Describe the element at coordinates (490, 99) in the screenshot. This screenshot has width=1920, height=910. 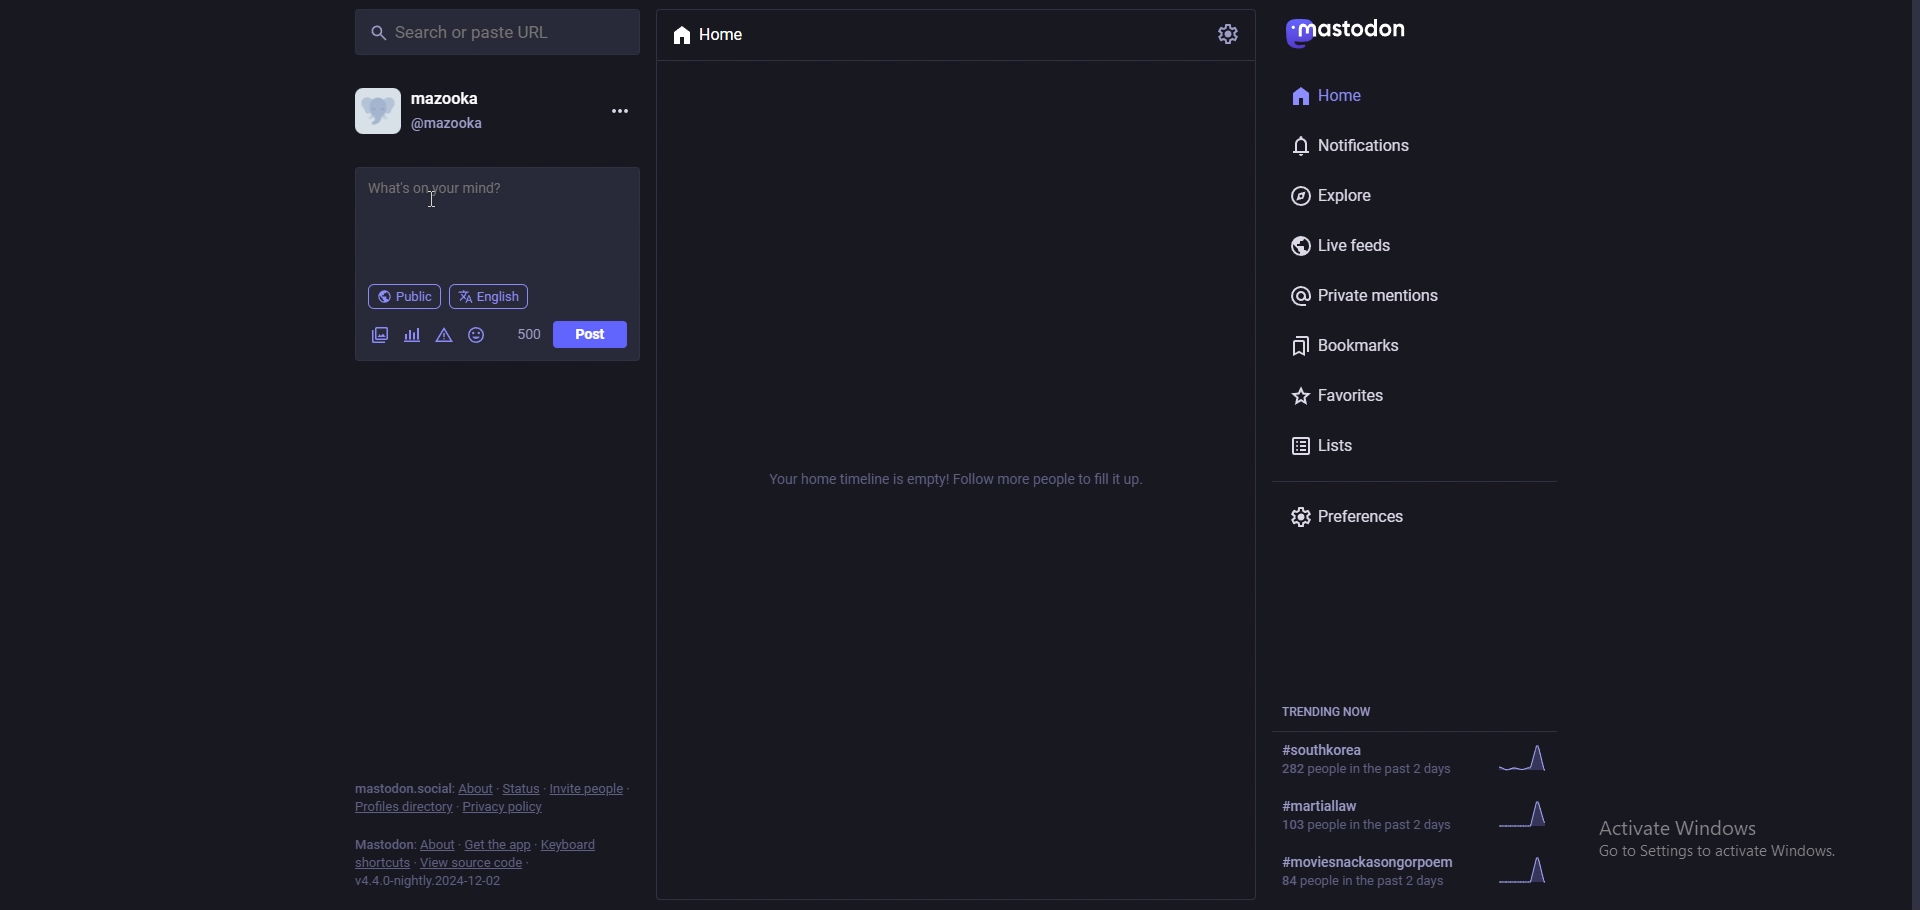
I see `mazooka` at that location.